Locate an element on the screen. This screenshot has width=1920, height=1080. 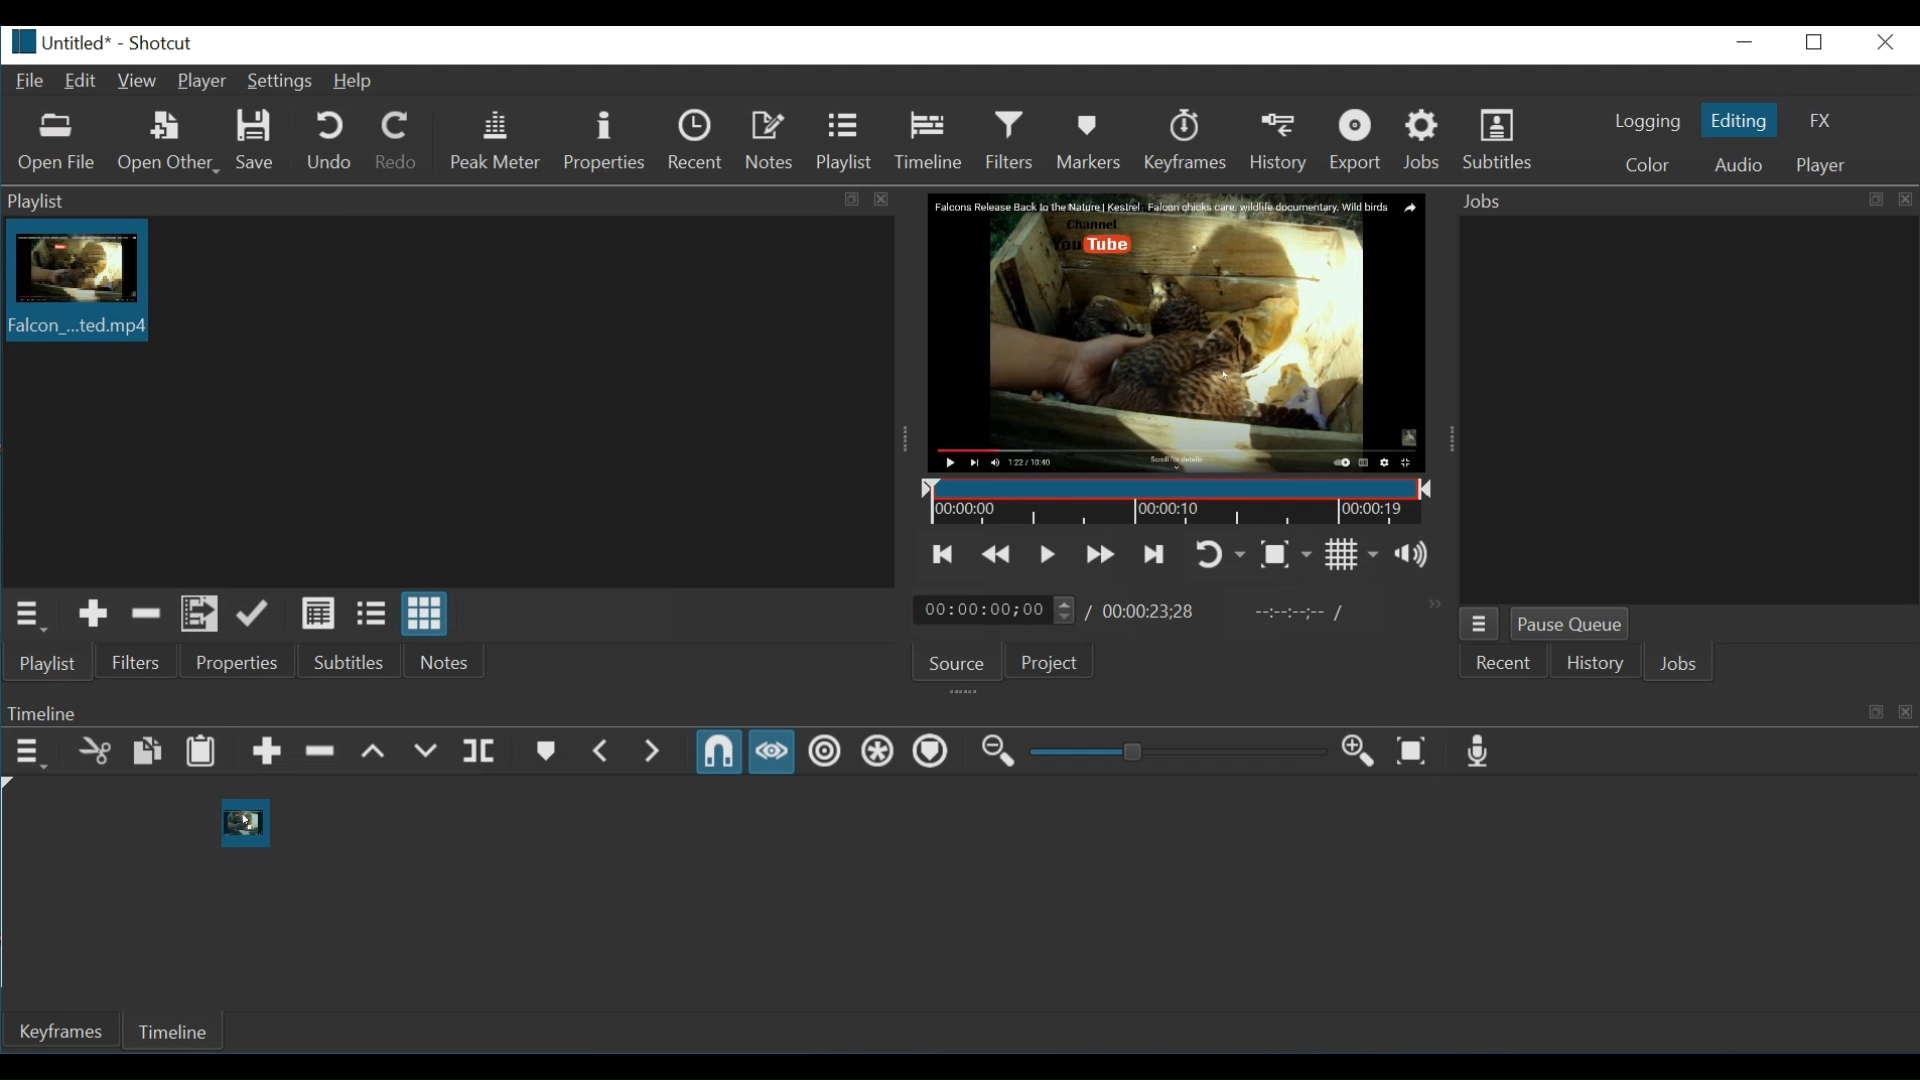
Recent is located at coordinates (697, 140).